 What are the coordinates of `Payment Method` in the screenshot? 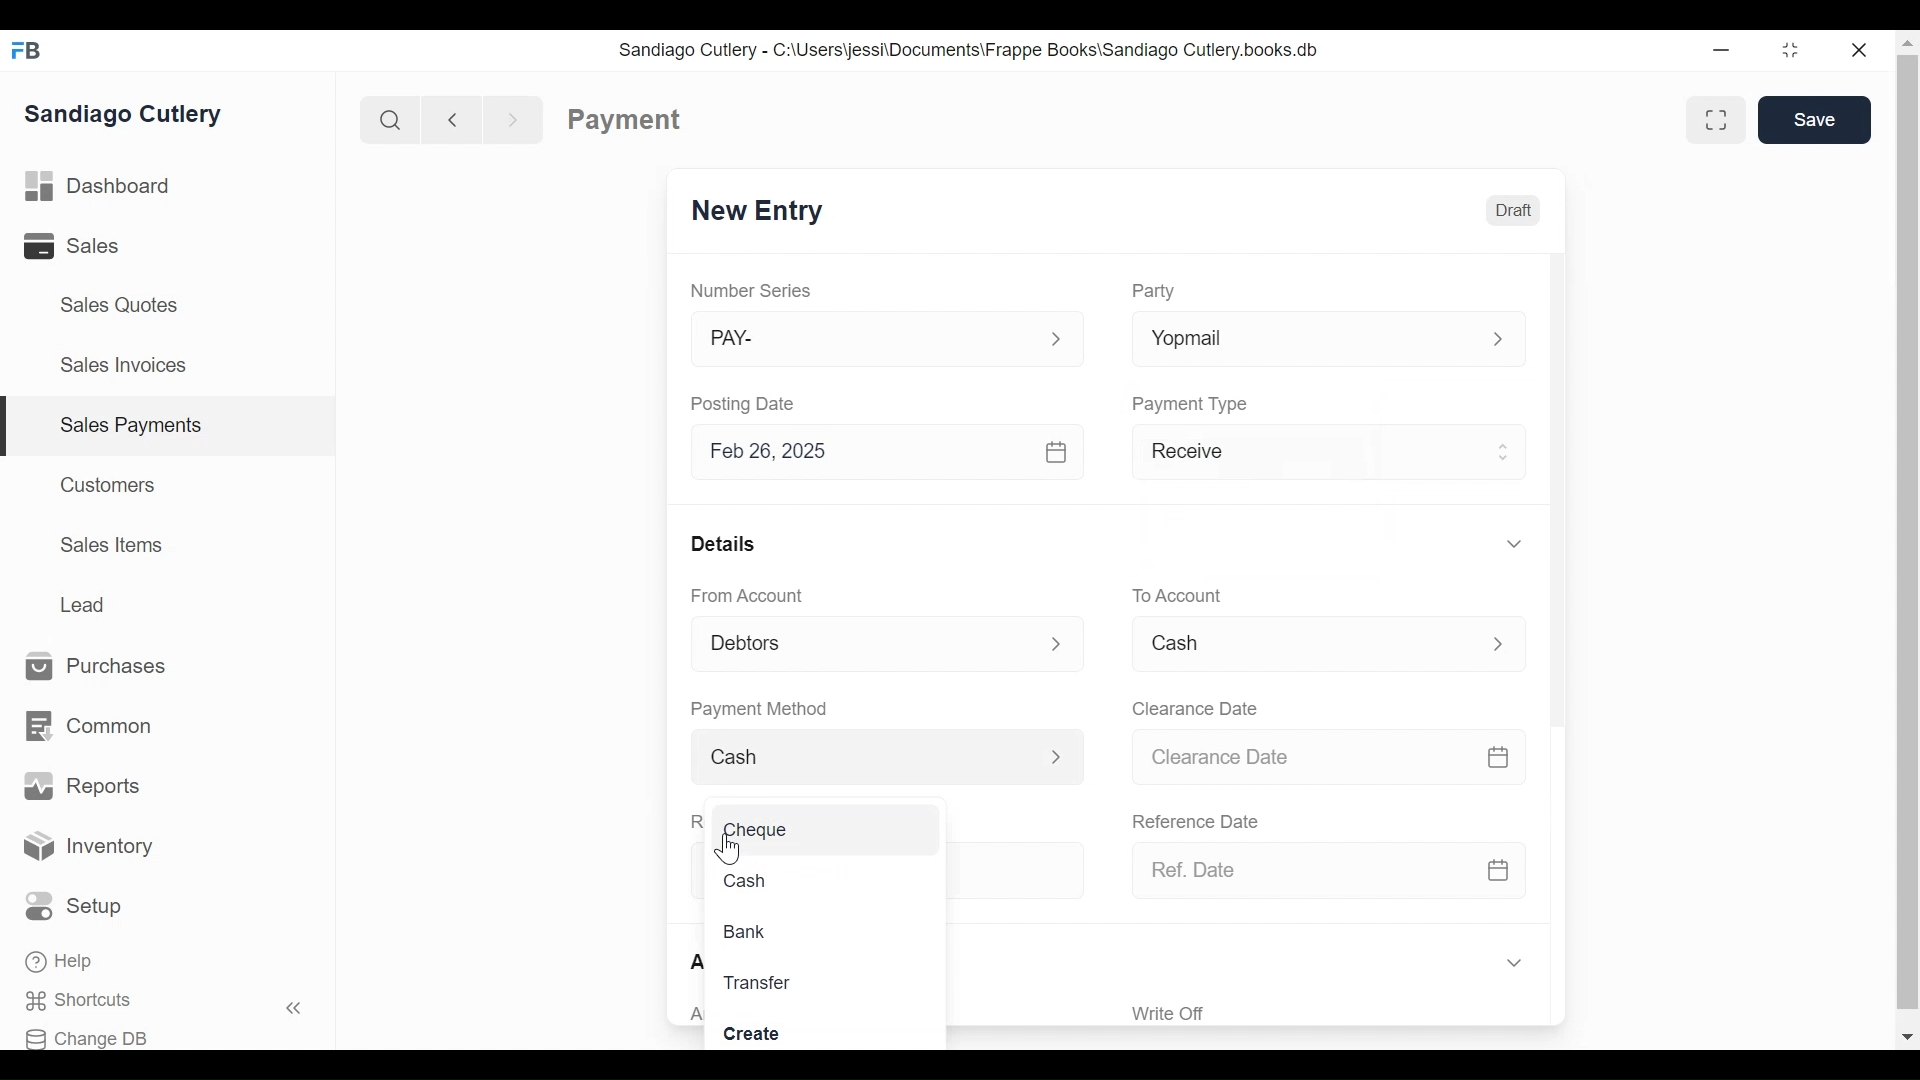 It's located at (760, 710).